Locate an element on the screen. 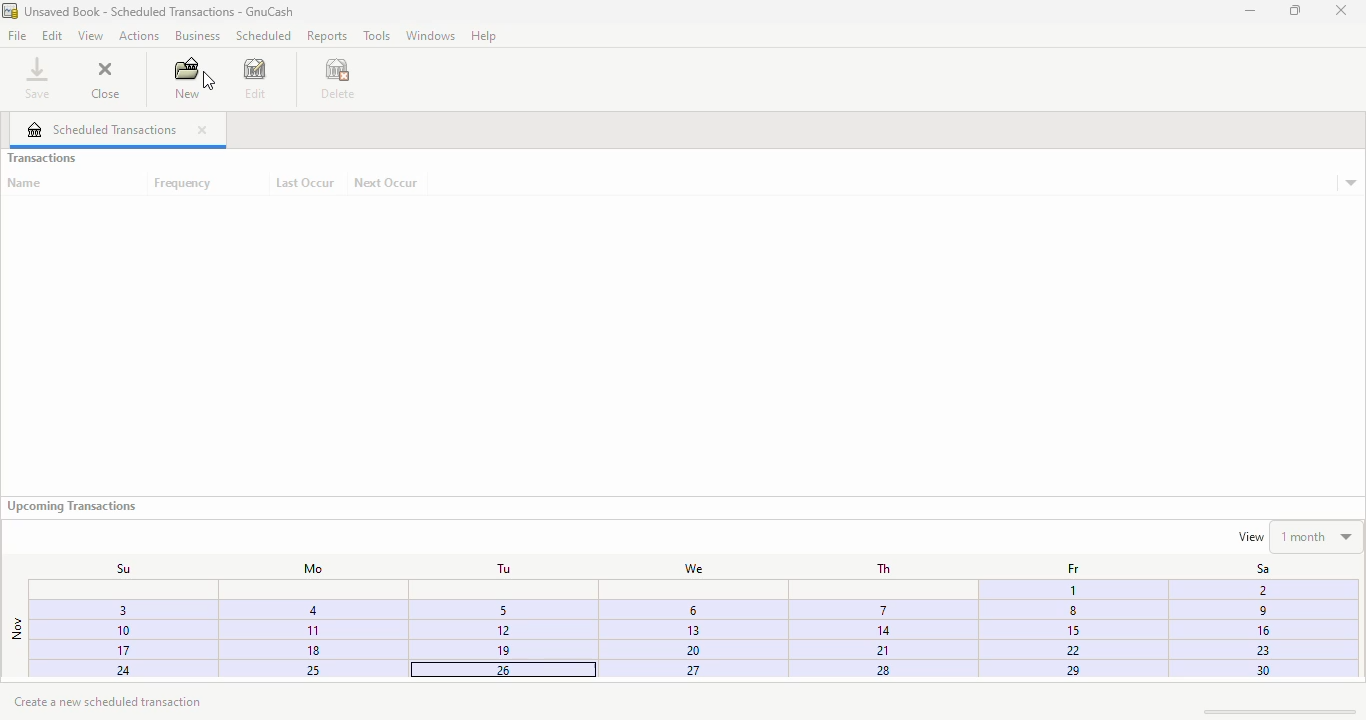 This screenshot has height=720, width=1366. Mo is located at coordinates (307, 569).